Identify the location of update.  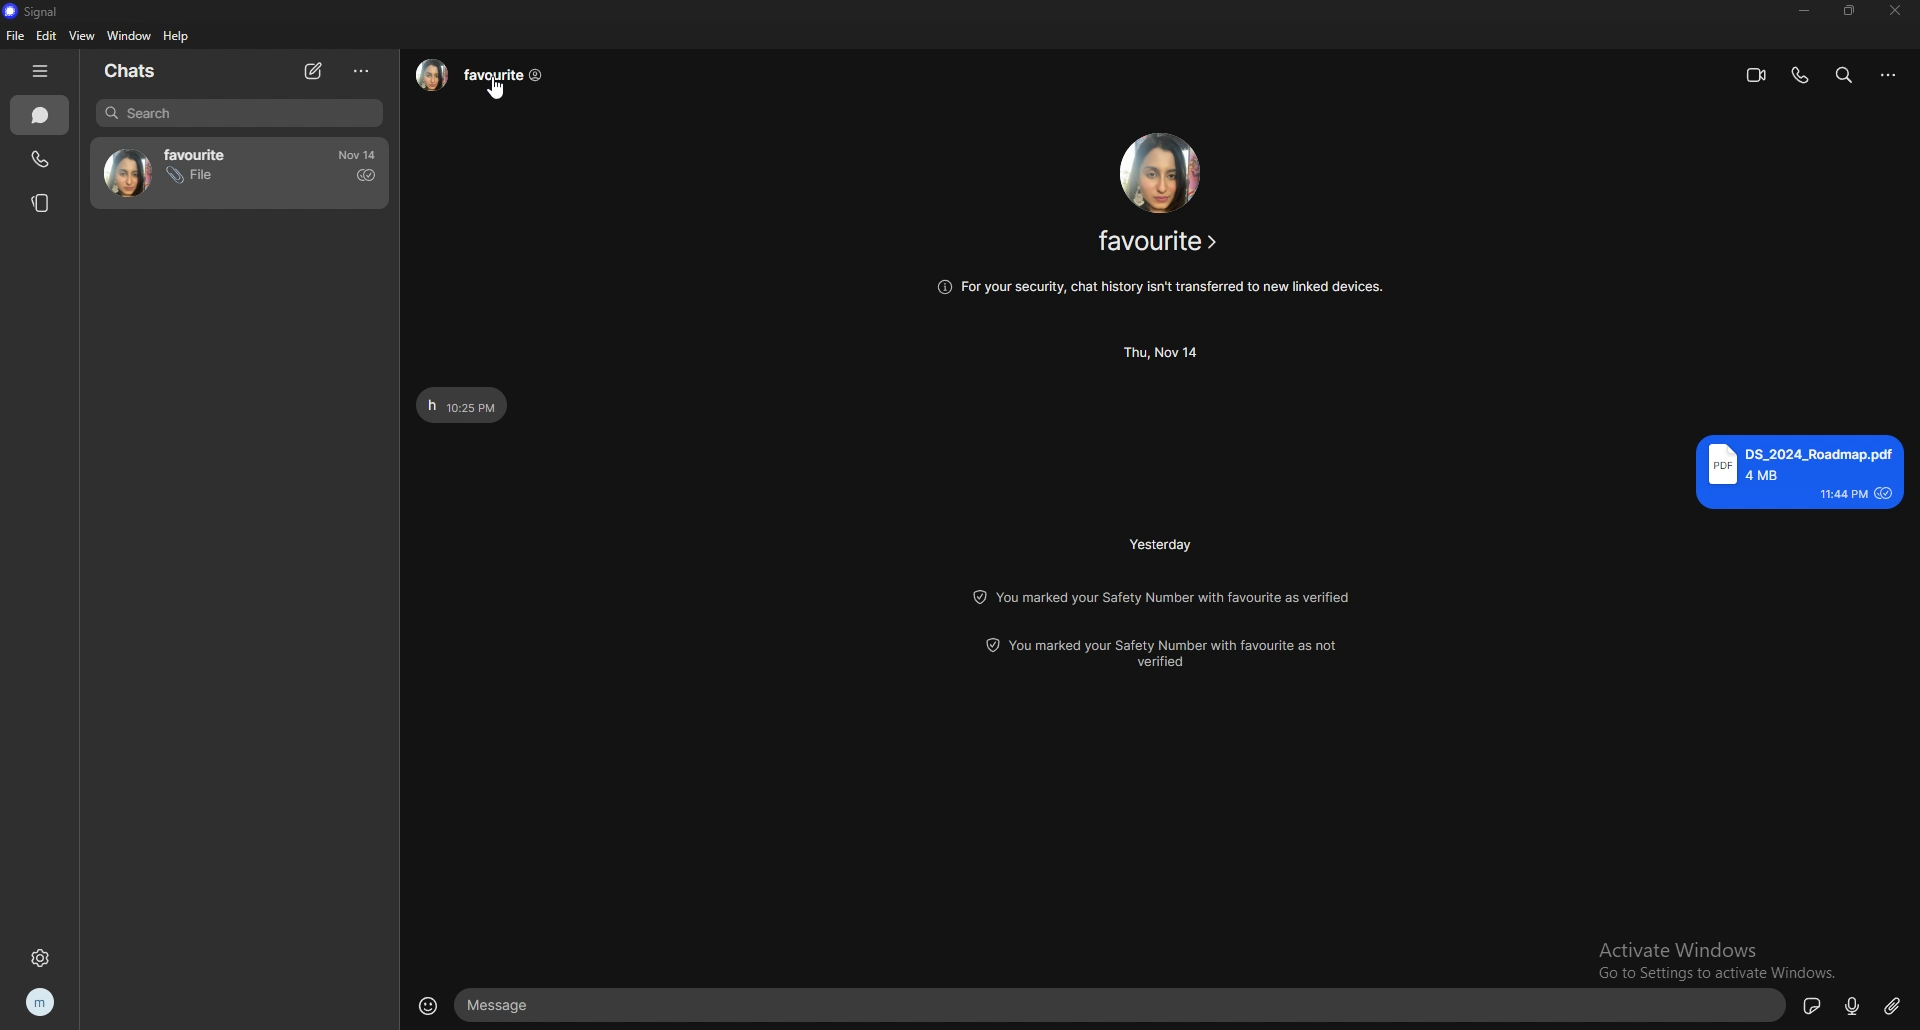
(1168, 596).